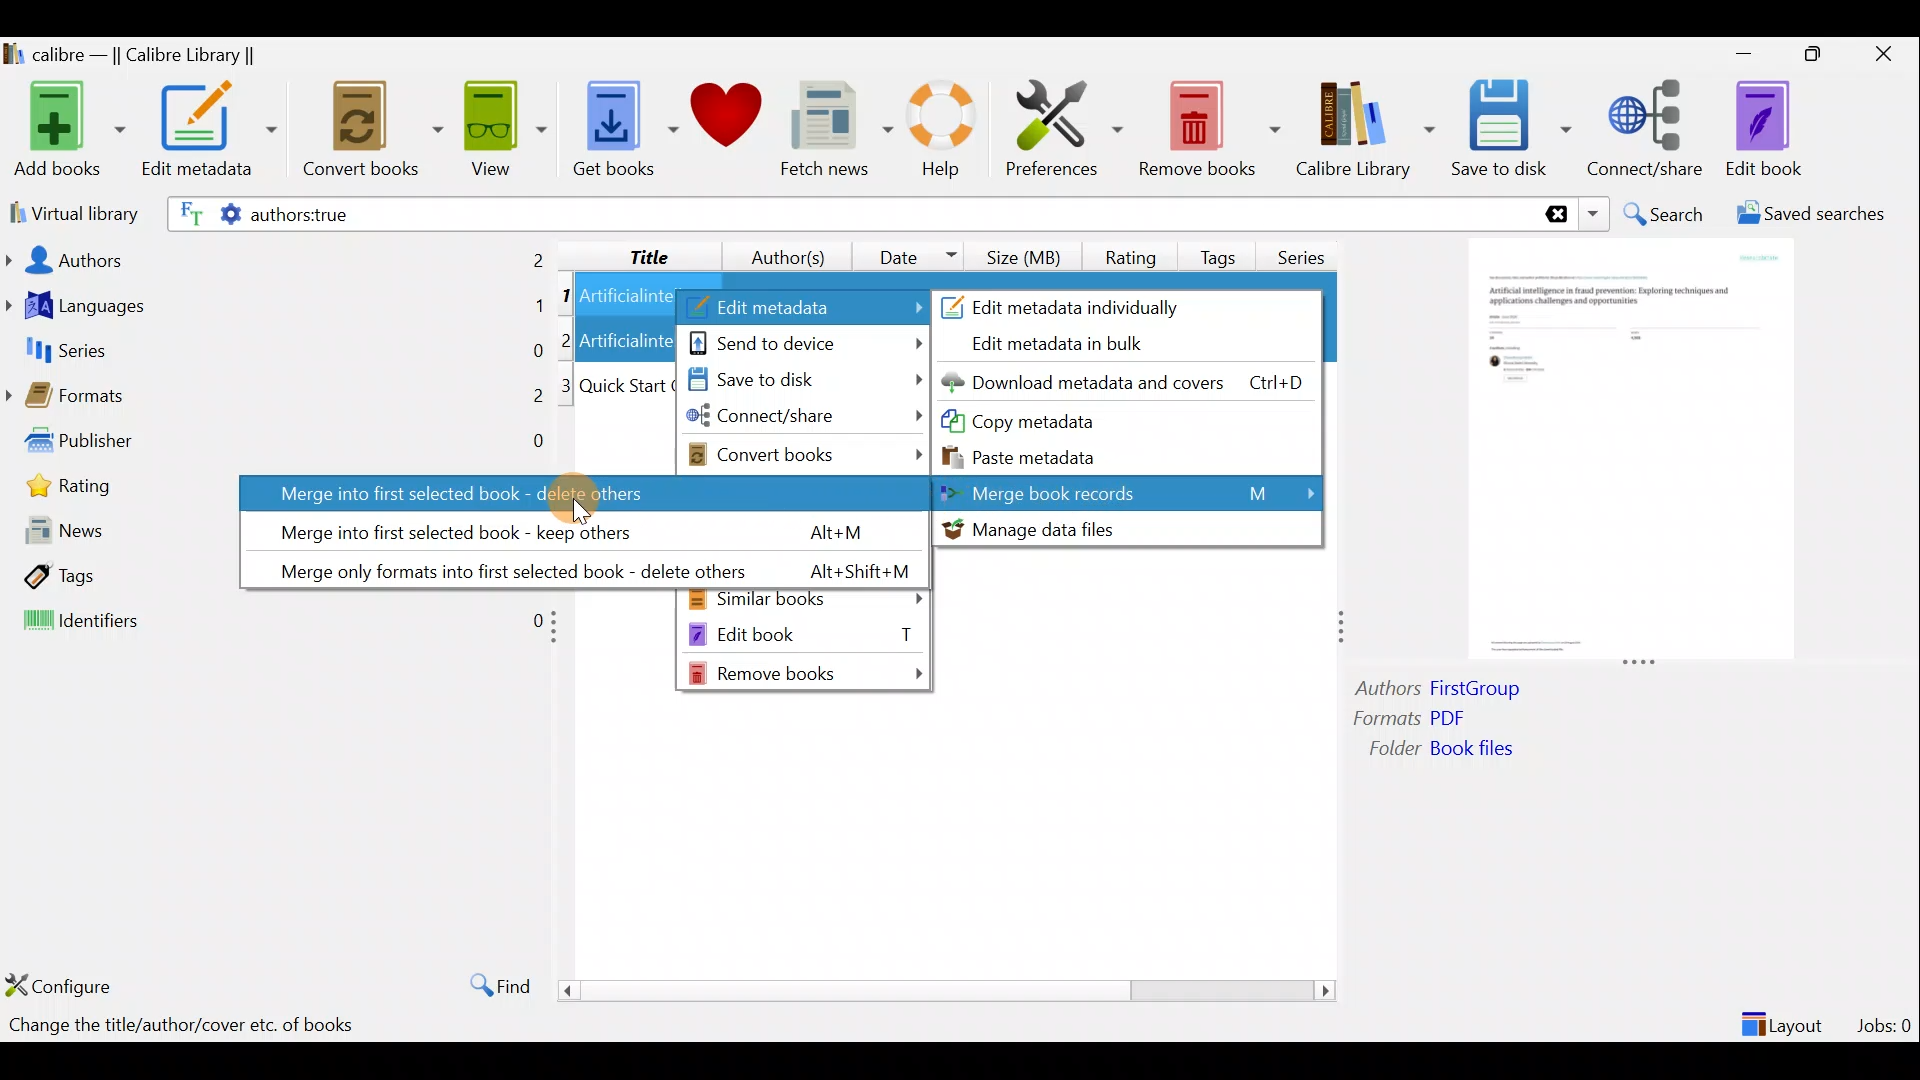 Image resolution: width=1920 pixels, height=1080 pixels. What do you see at coordinates (1625, 452) in the screenshot?
I see `Preview` at bounding box center [1625, 452].